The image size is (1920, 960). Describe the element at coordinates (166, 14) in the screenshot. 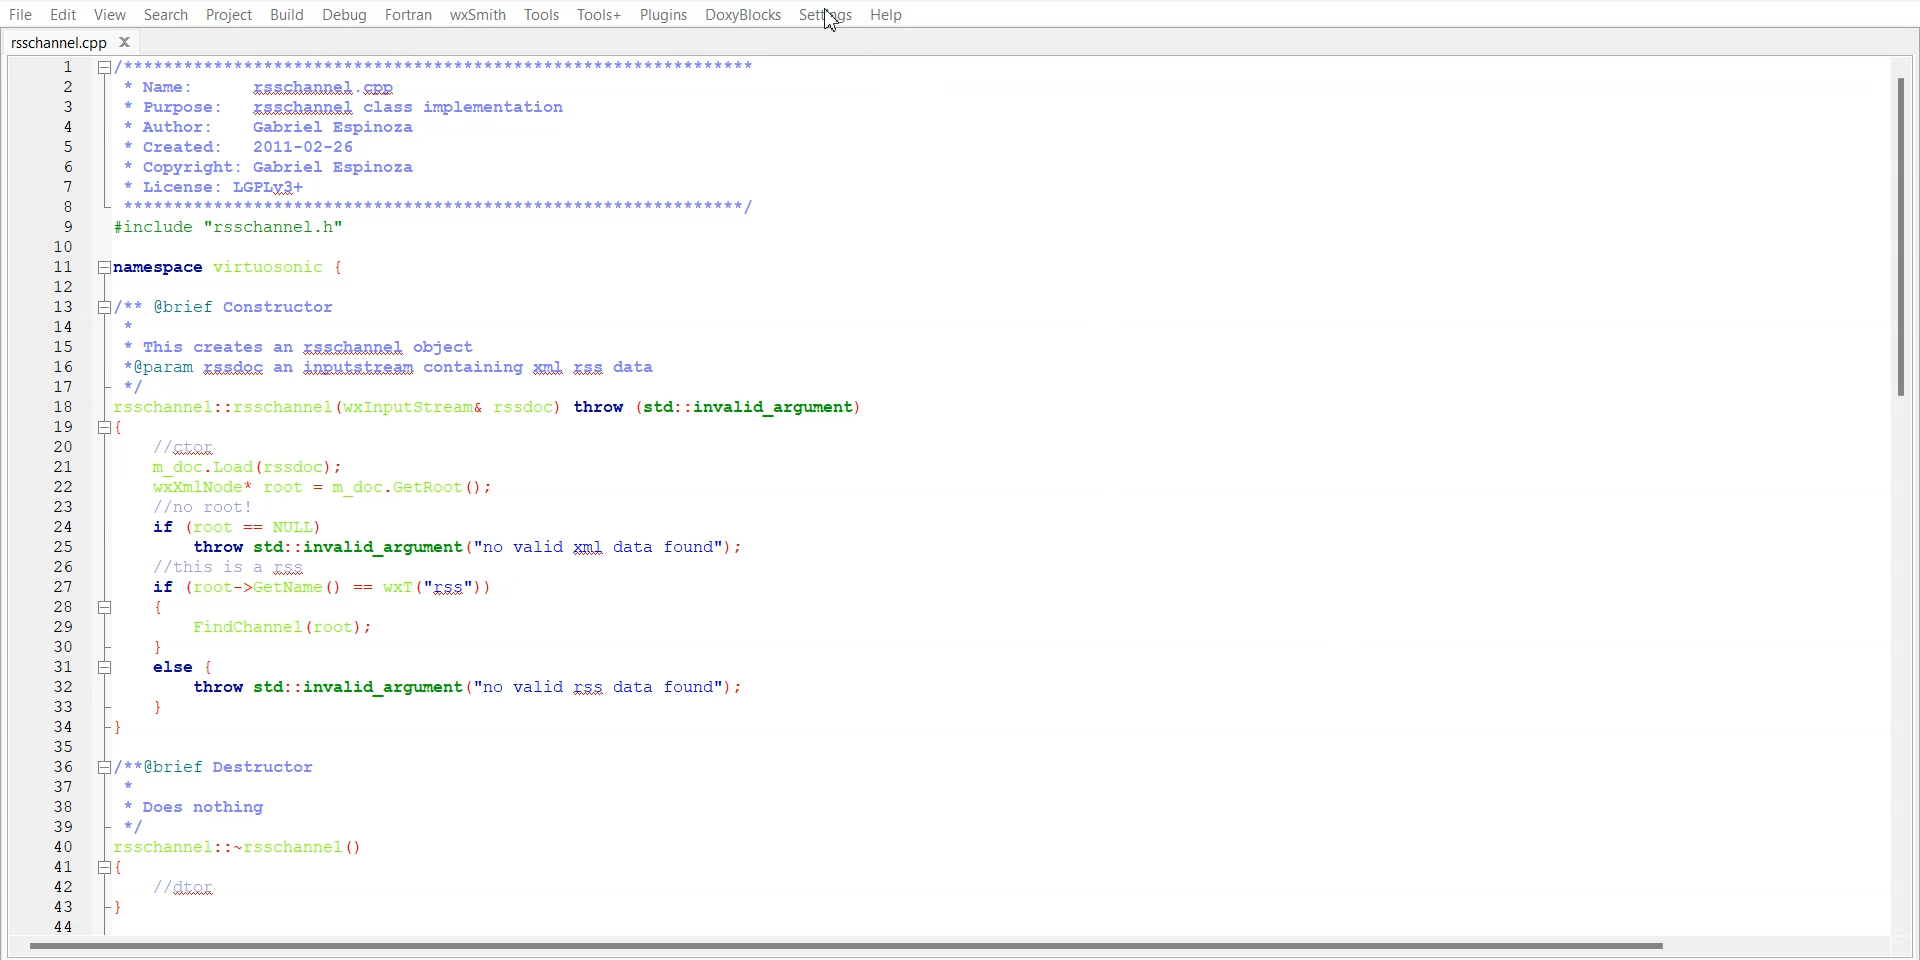

I see `Search` at that location.